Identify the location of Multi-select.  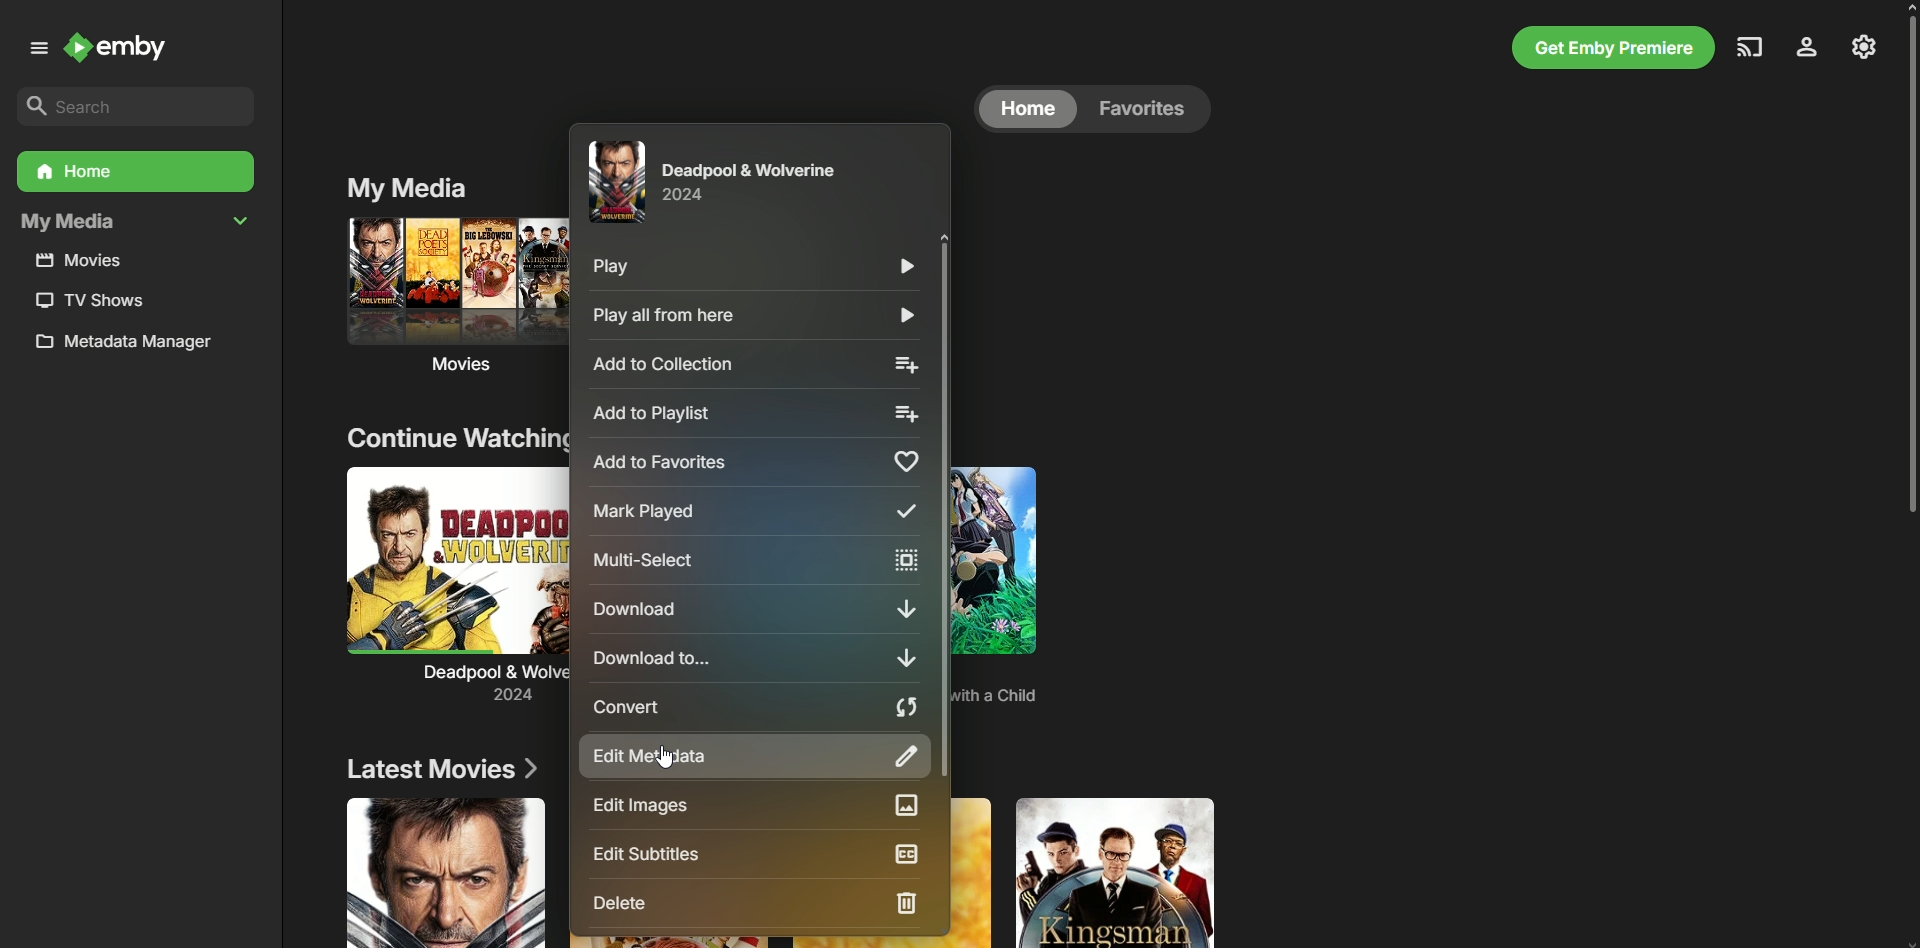
(763, 559).